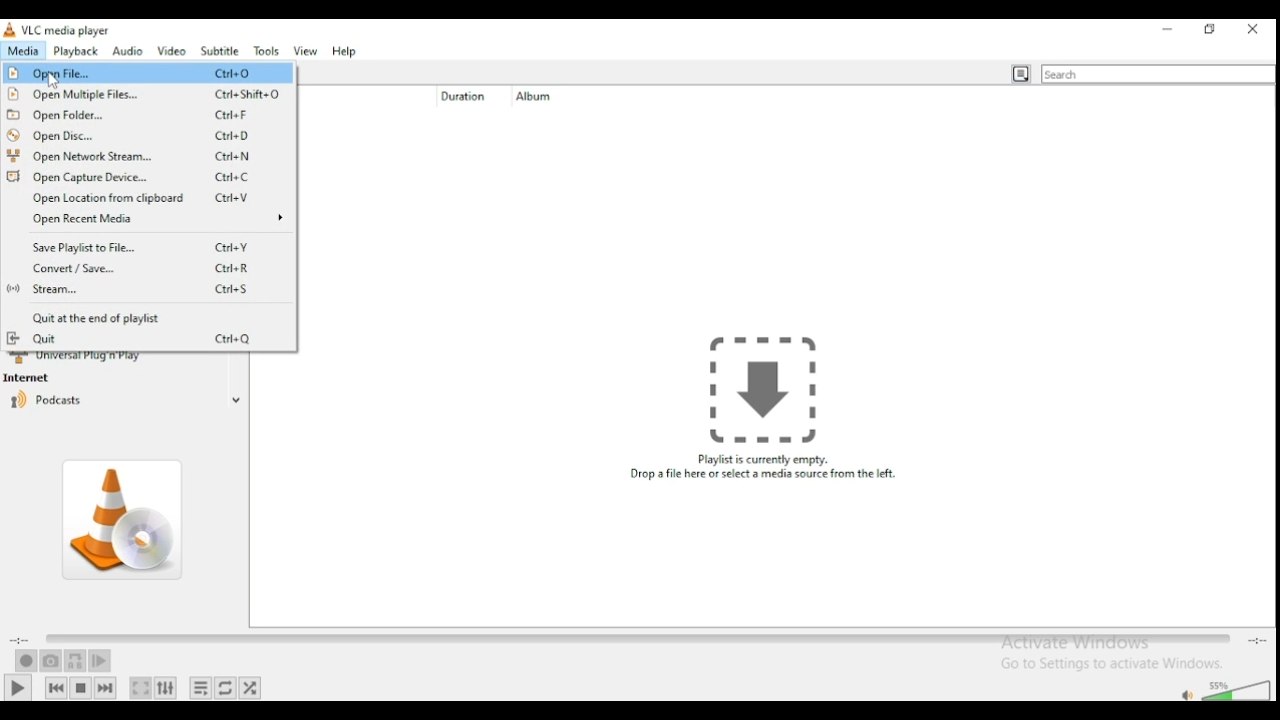 The width and height of the screenshot is (1280, 720). What do you see at coordinates (224, 687) in the screenshot?
I see `select between loop all, loop one, and no loop` at bounding box center [224, 687].